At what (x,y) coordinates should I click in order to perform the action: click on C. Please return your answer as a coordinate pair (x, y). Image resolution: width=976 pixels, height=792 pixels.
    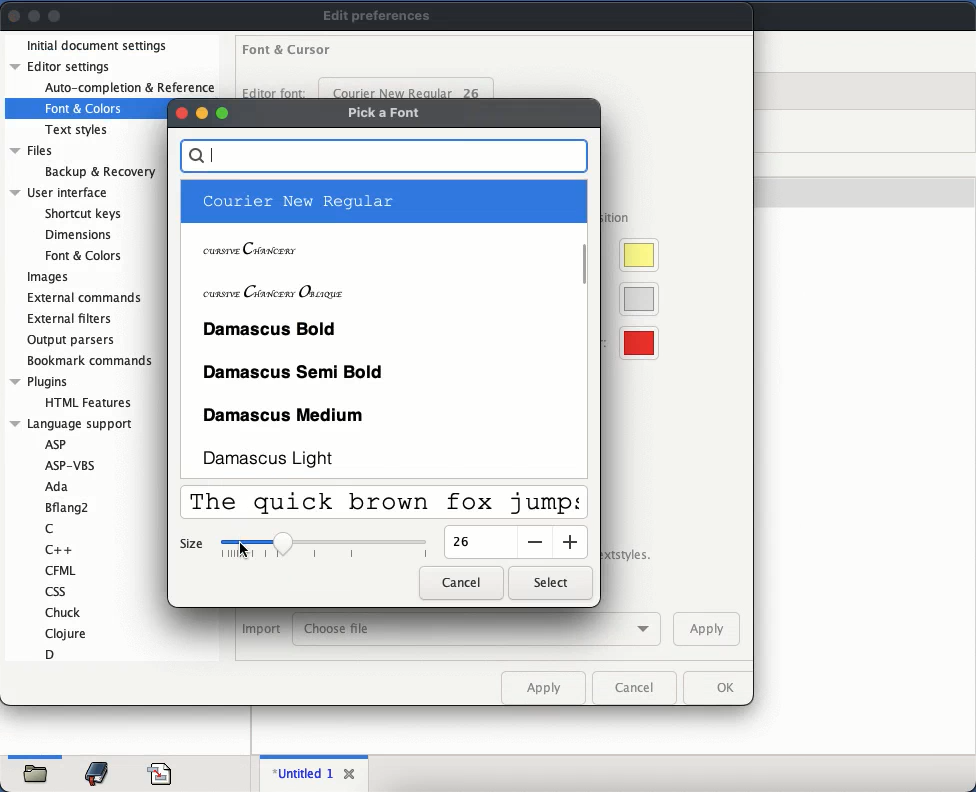
    Looking at the image, I should click on (51, 528).